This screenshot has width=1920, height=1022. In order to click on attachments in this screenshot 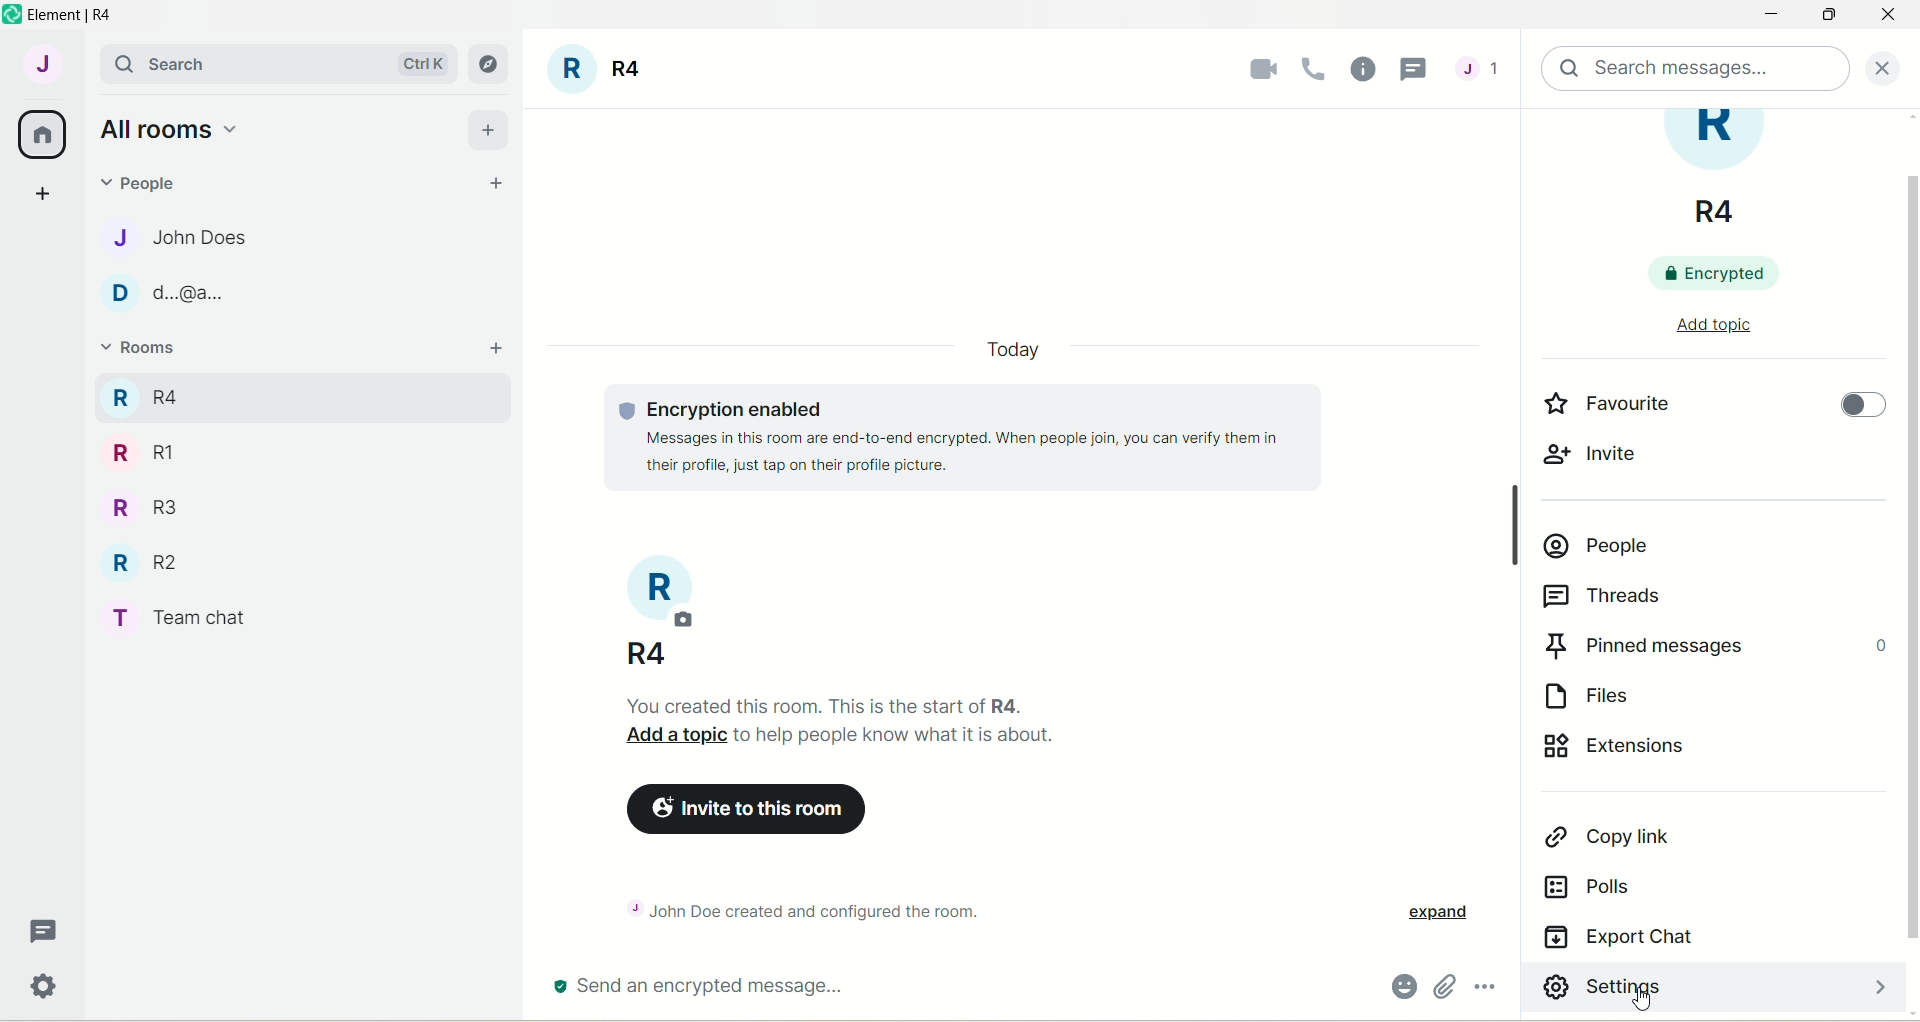, I will do `click(1444, 988)`.